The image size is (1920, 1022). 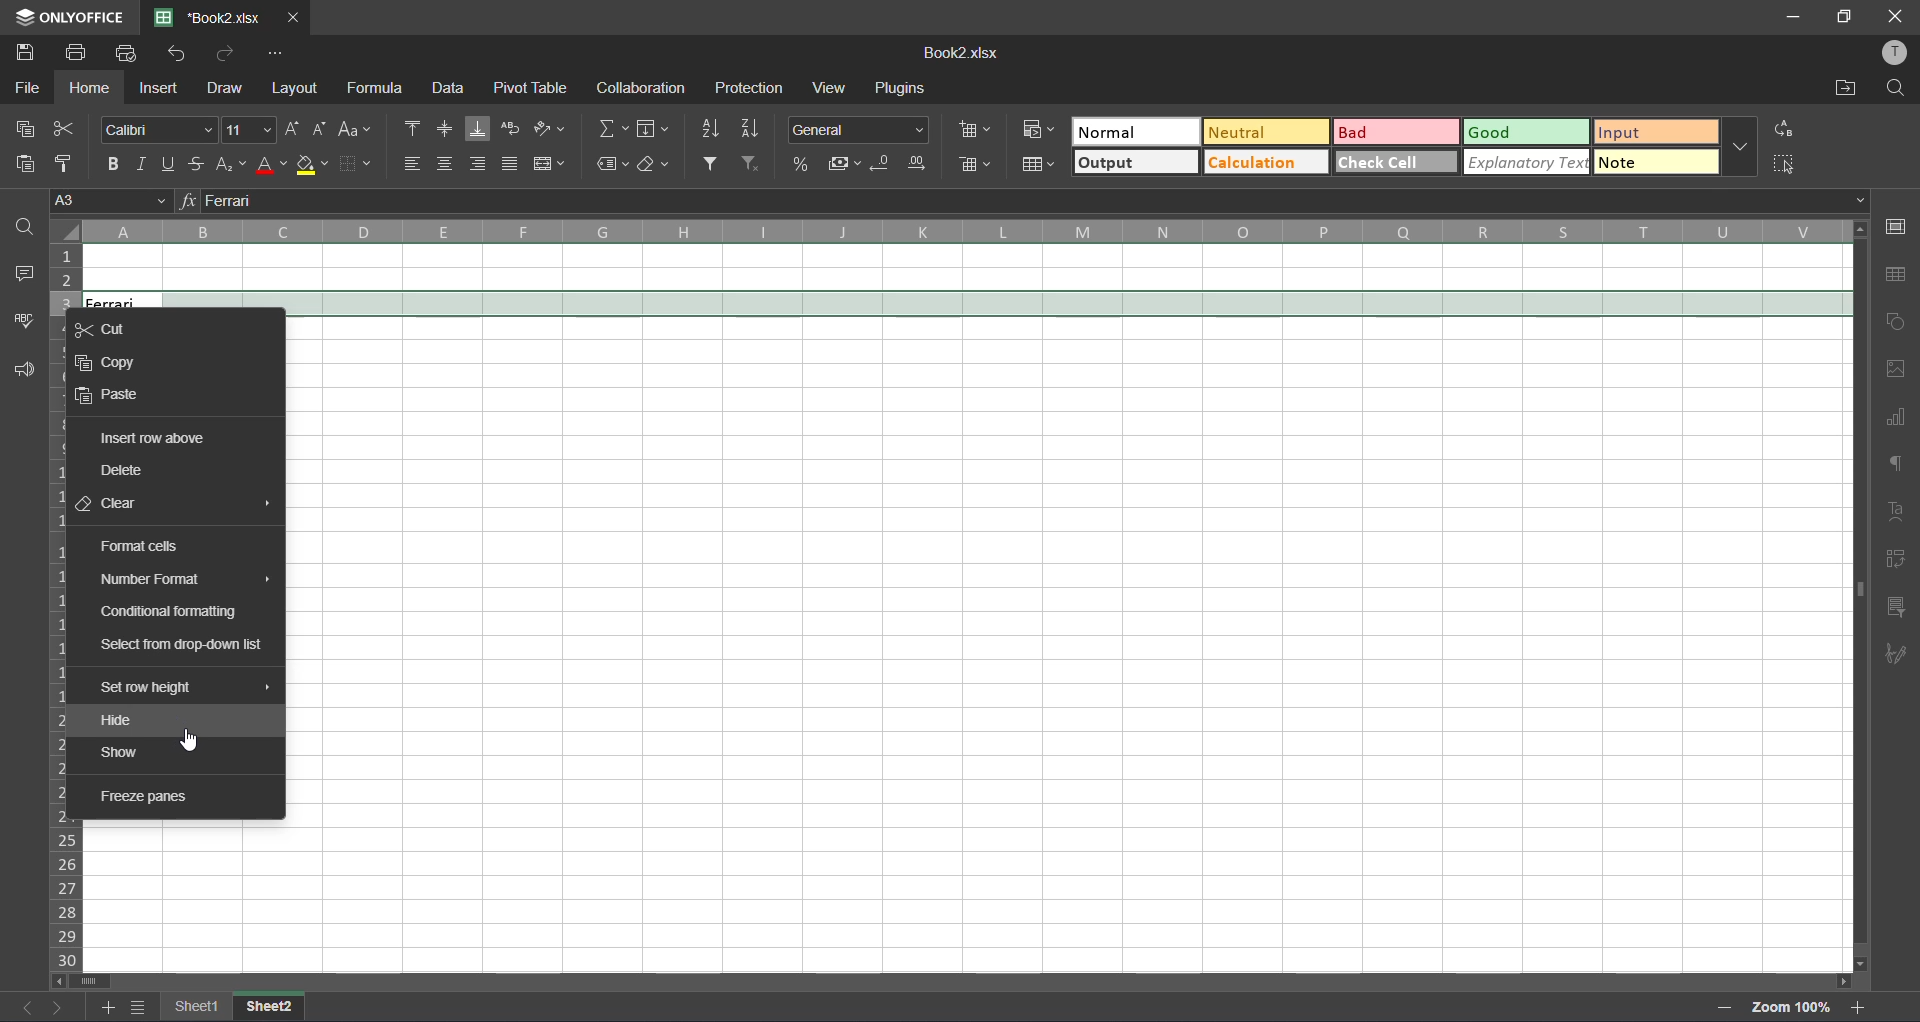 I want to click on undo, so click(x=174, y=55).